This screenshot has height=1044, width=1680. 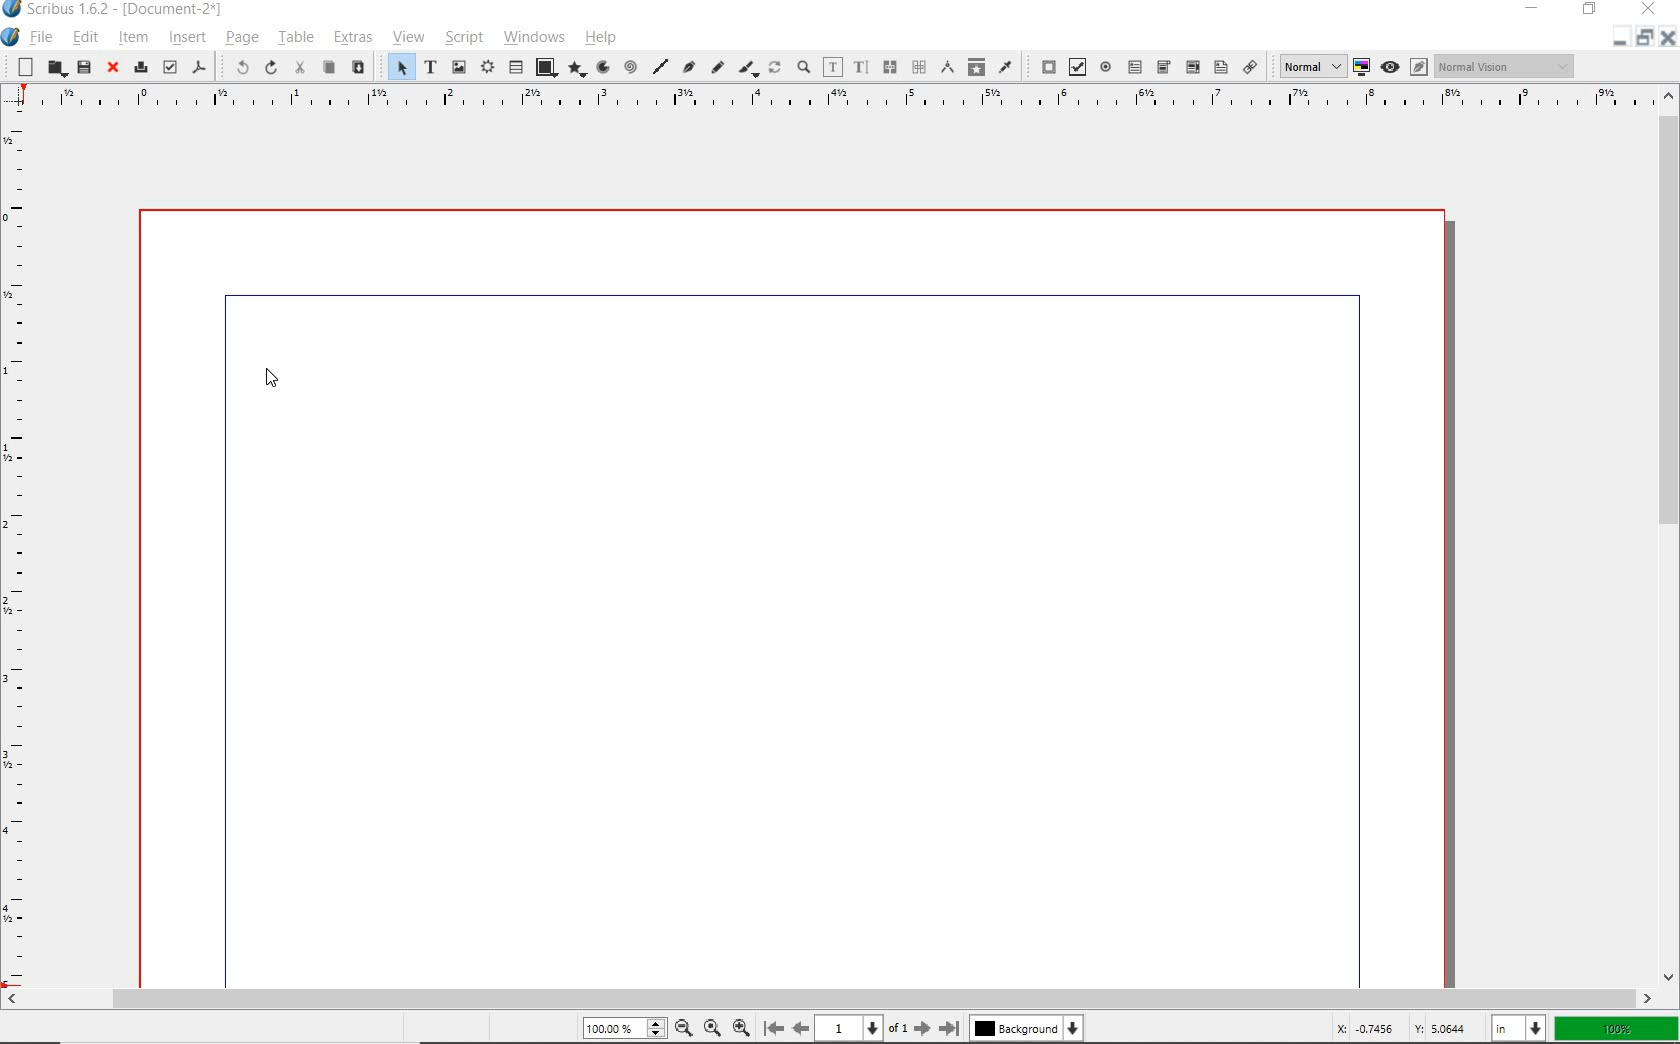 I want to click on zoom out, so click(x=741, y=1026).